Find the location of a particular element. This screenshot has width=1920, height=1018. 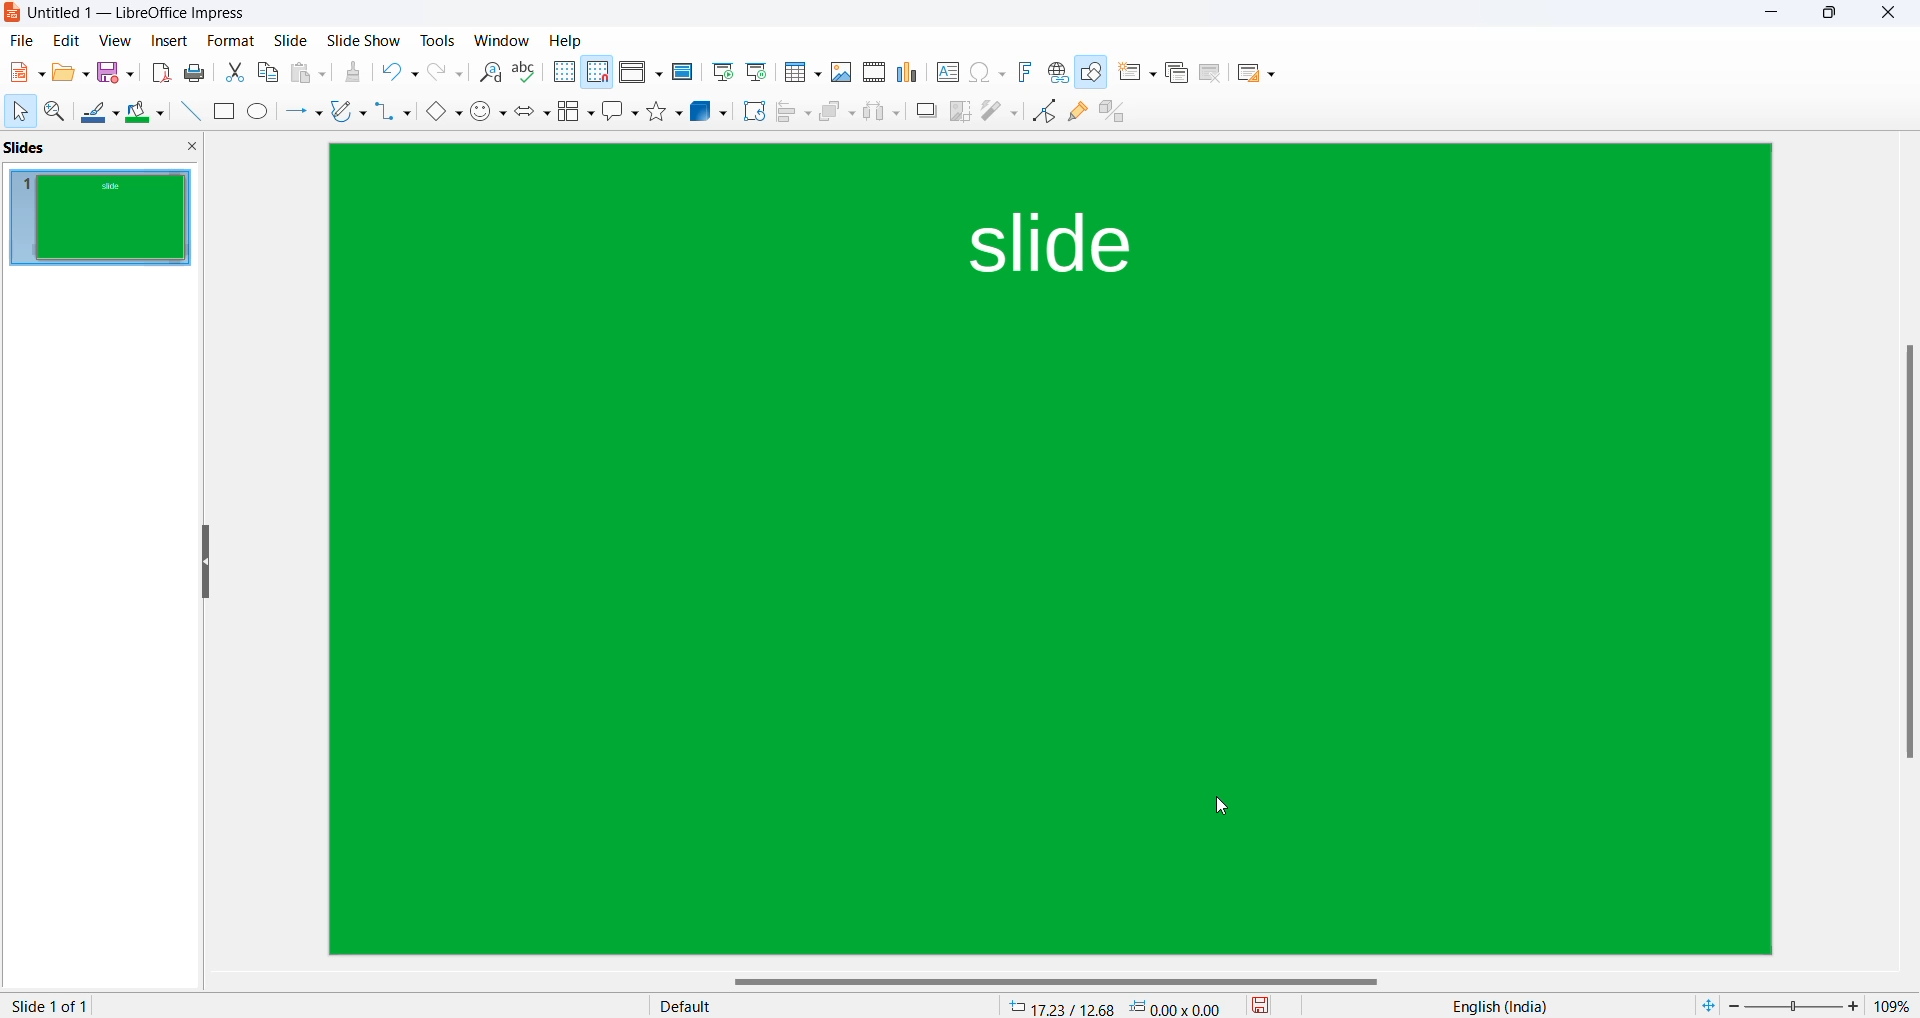

close is located at coordinates (1774, 15).